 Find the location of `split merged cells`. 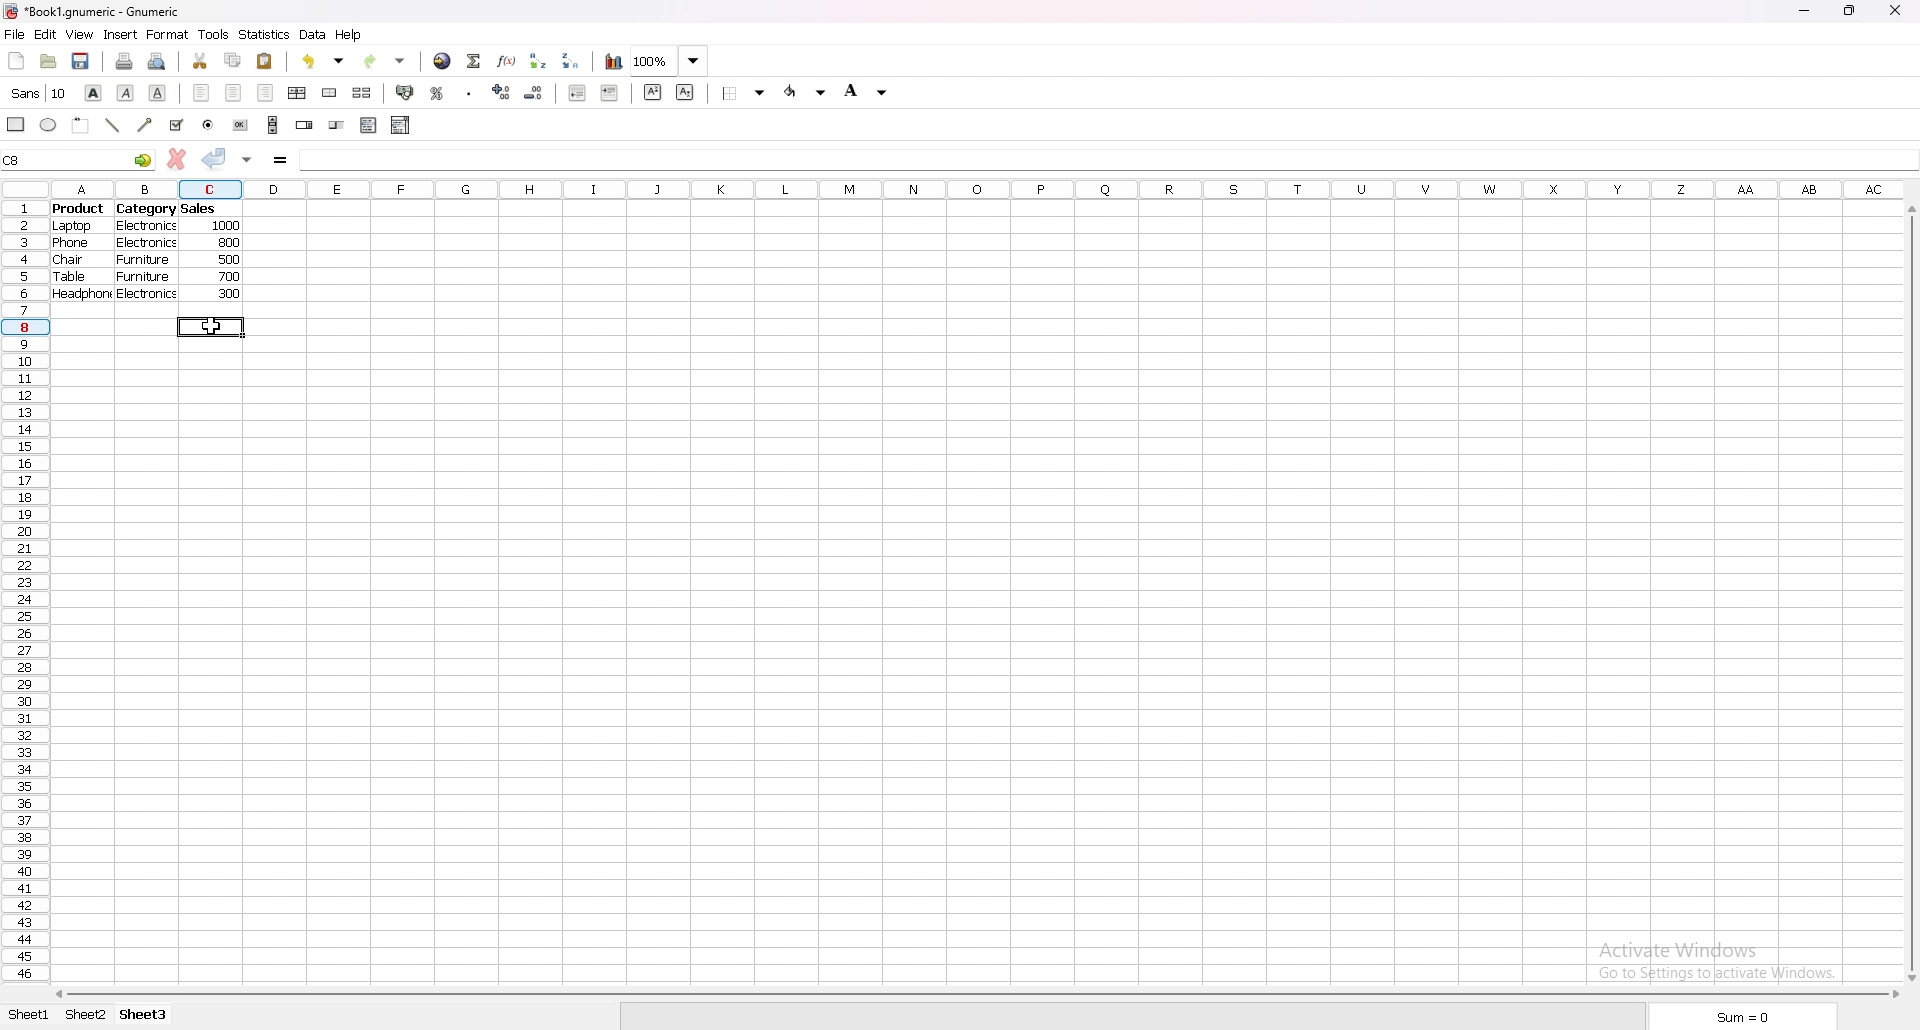

split merged cells is located at coordinates (363, 93).